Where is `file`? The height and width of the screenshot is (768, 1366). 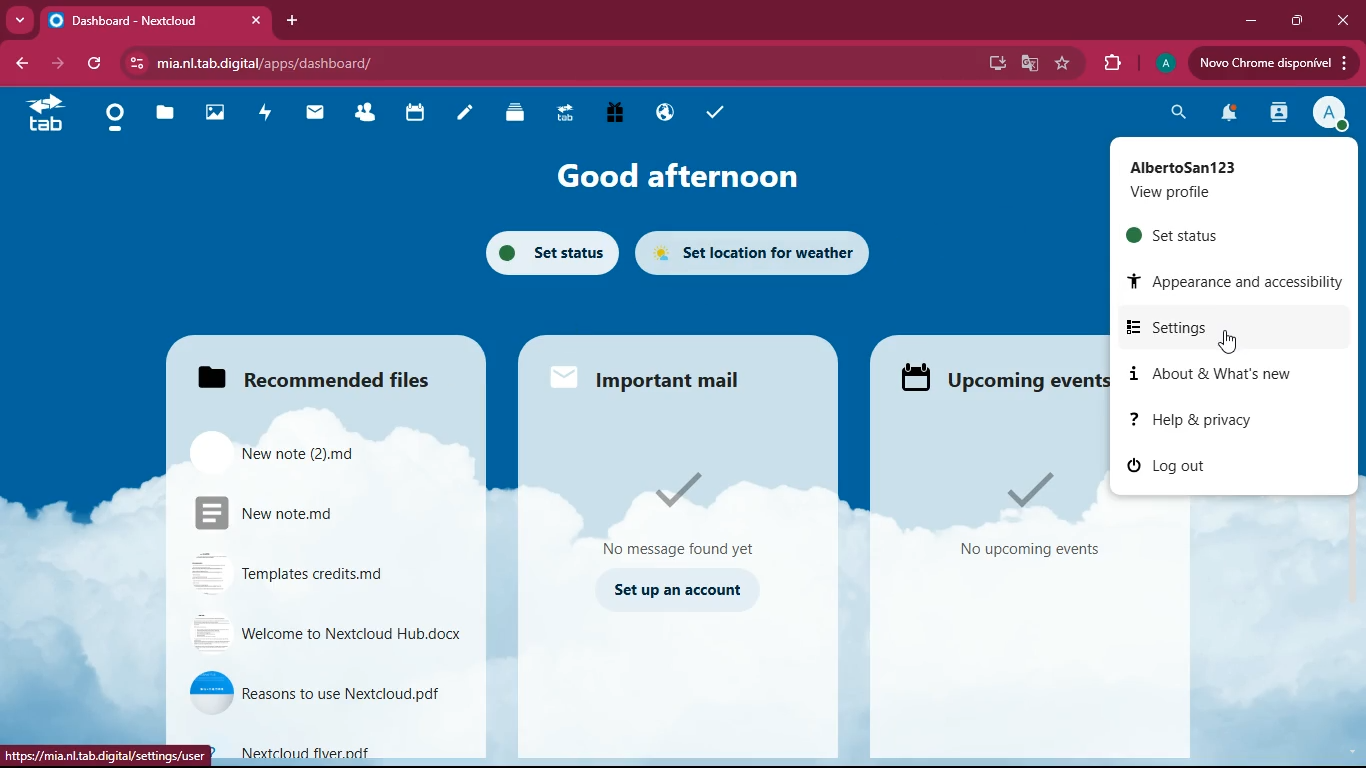
file is located at coordinates (324, 574).